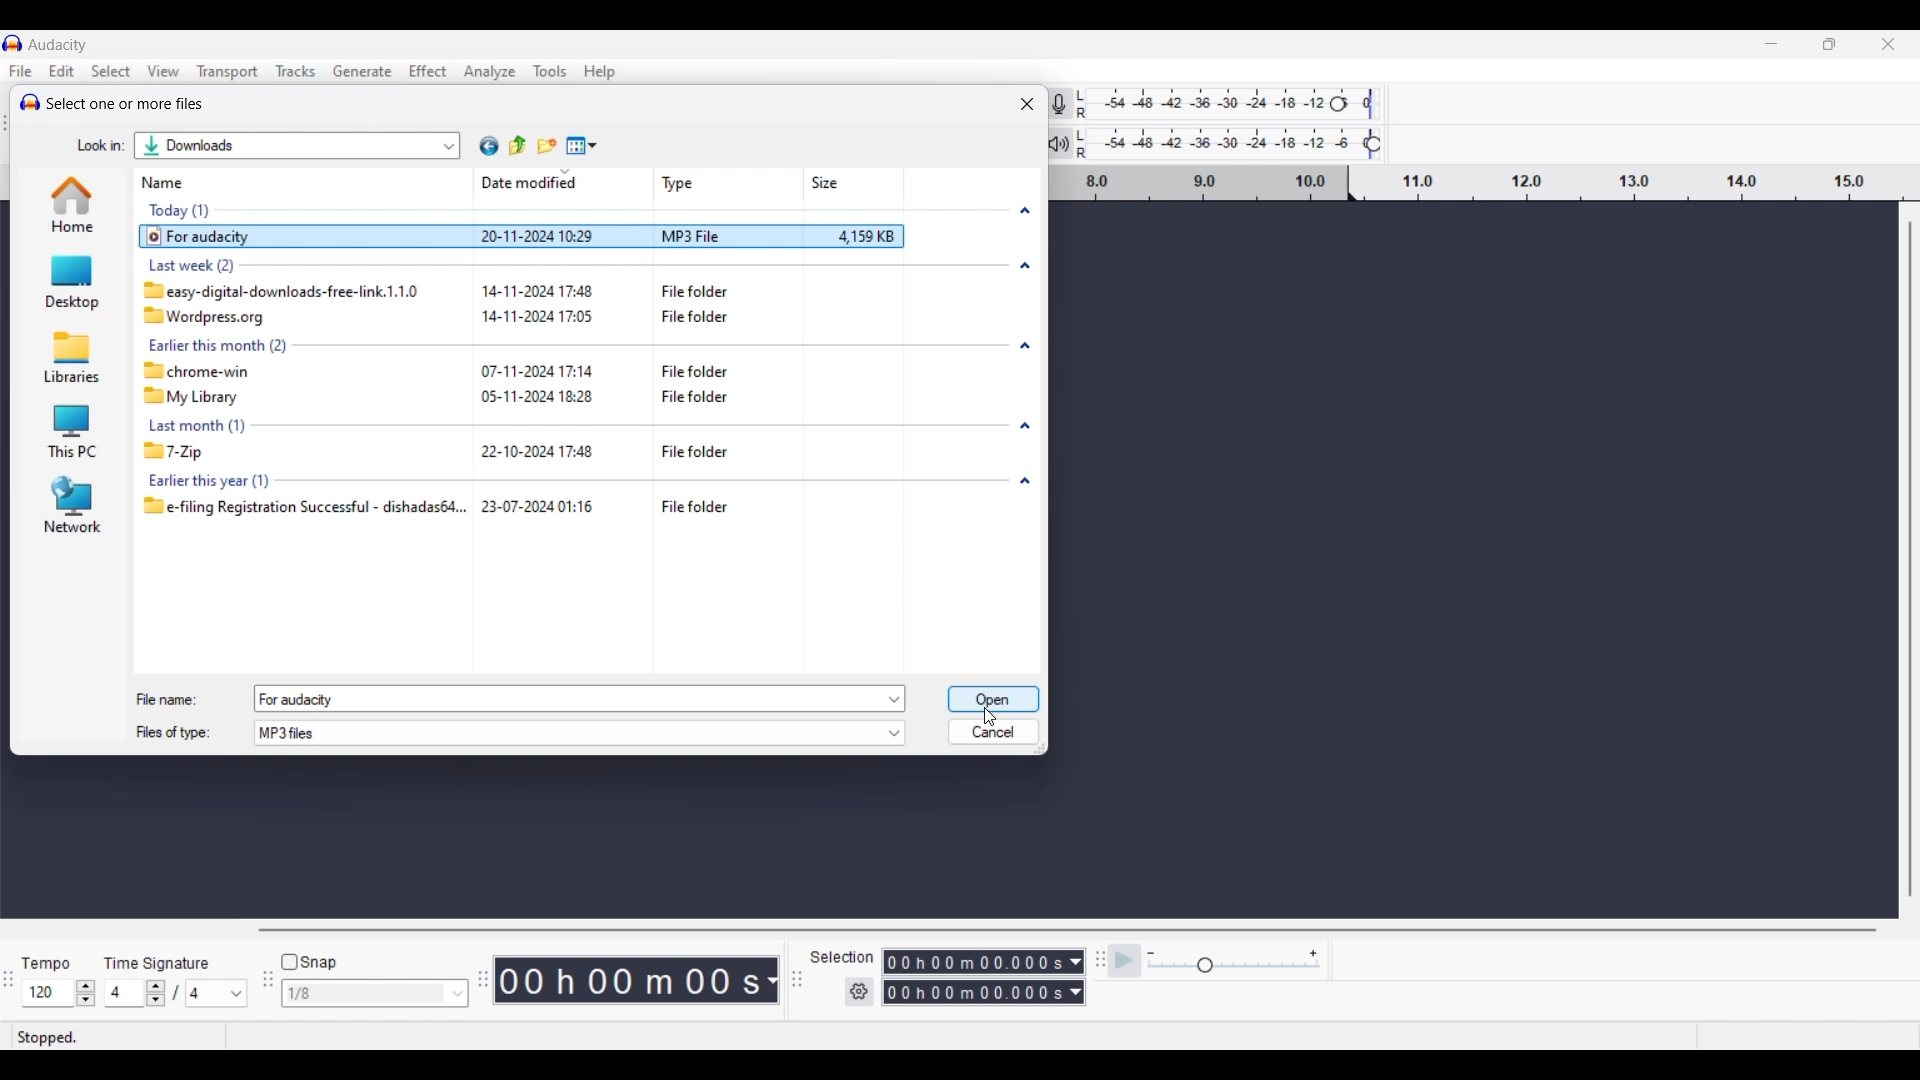  What do you see at coordinates (465, 289) in the screenshot?
I see `1 easy-digital-downloads-free-link.1.1.0 14-11-2024 17:48 File folder` at bounding box center [465, 289].